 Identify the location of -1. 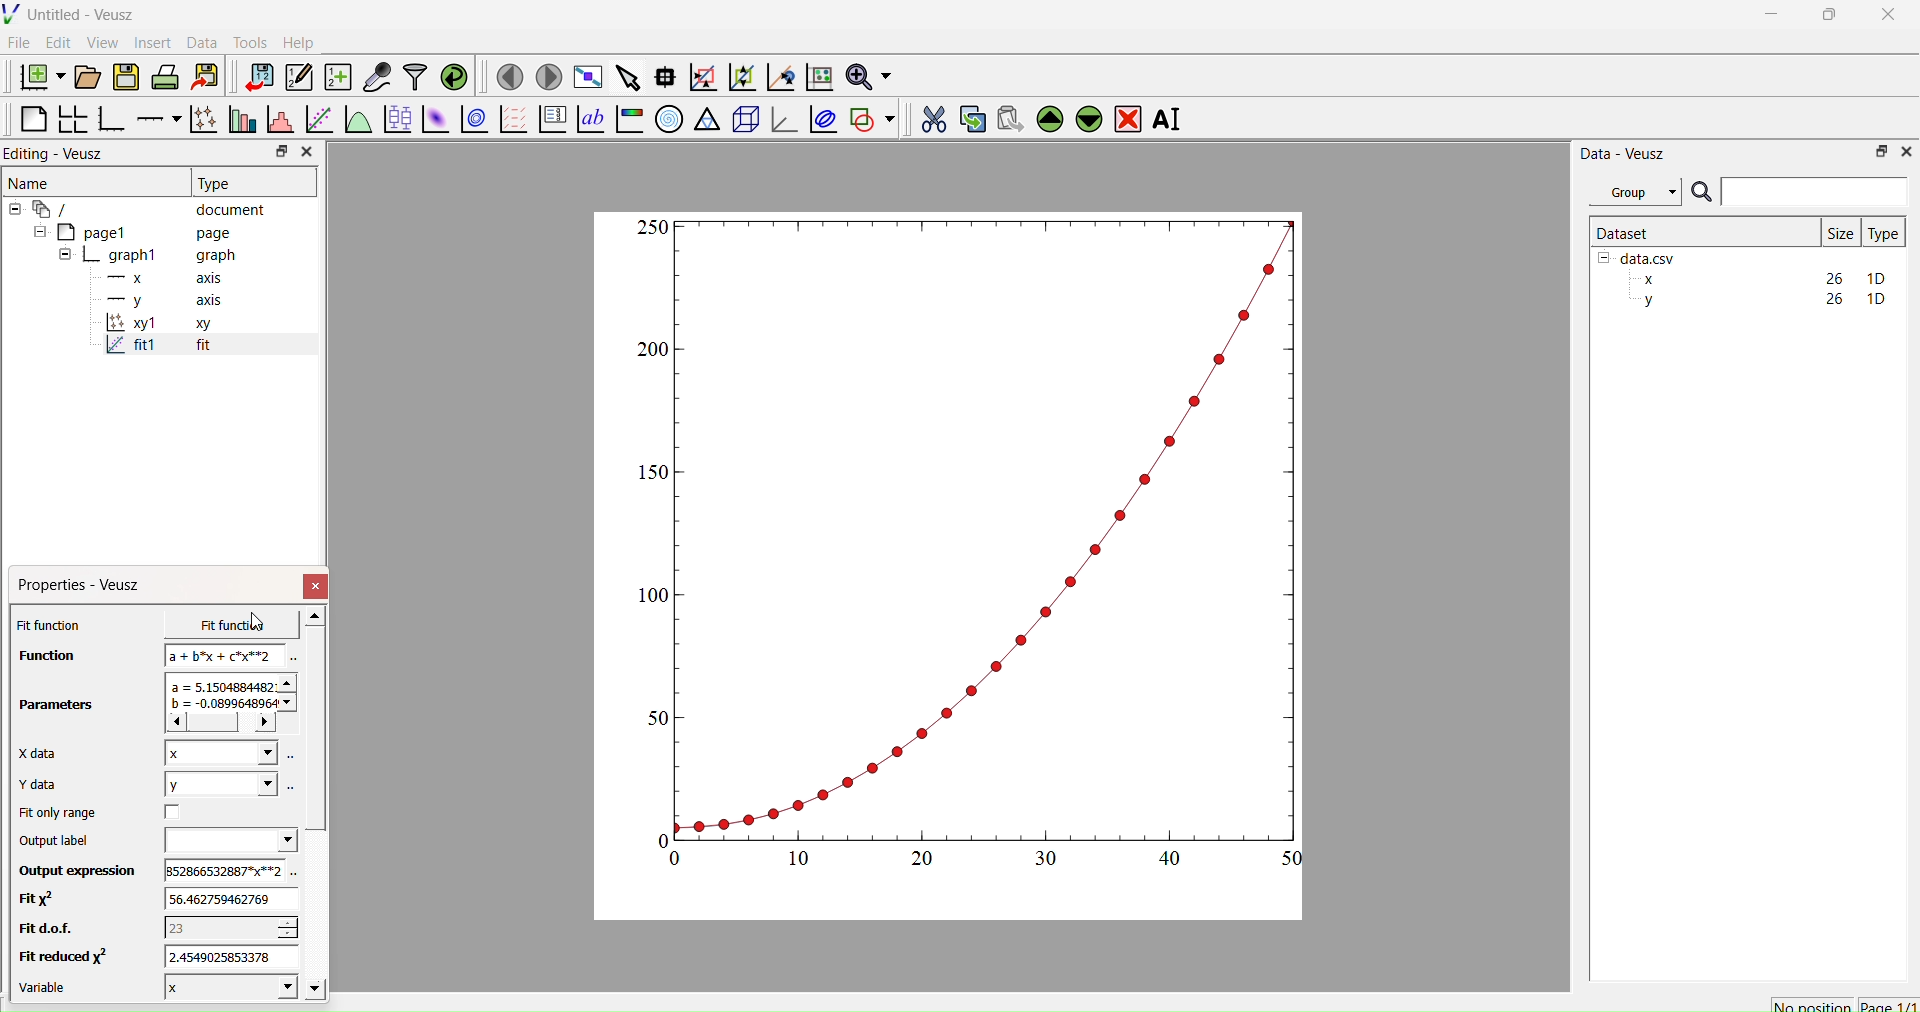
(223, 927).